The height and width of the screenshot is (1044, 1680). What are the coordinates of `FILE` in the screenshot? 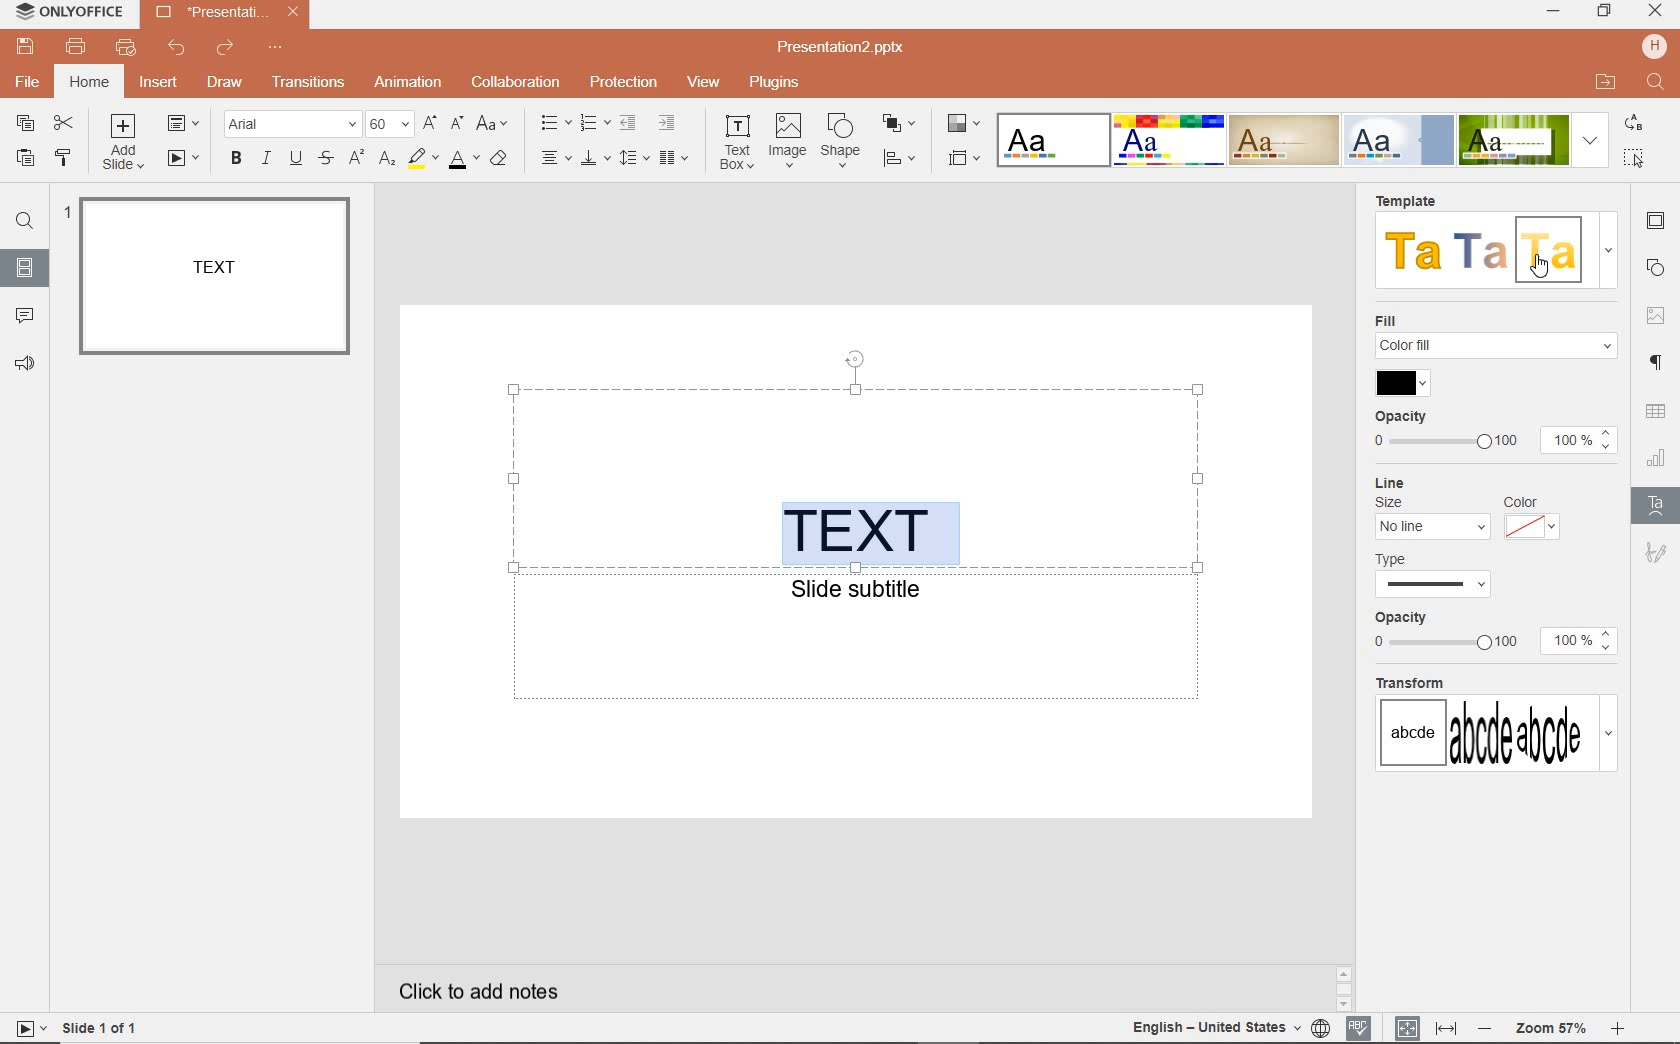 It's located at (28, 84).